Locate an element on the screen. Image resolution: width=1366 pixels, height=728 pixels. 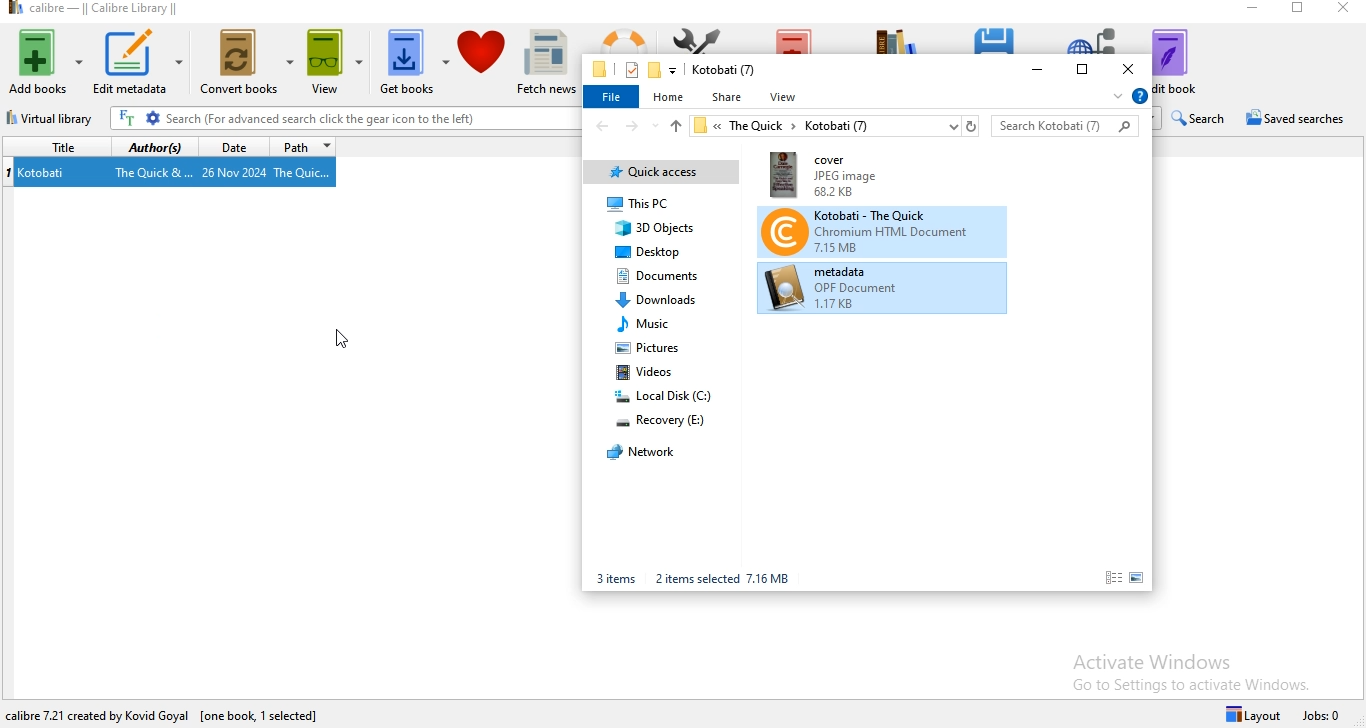
videos is located at coordinates (651, 370).